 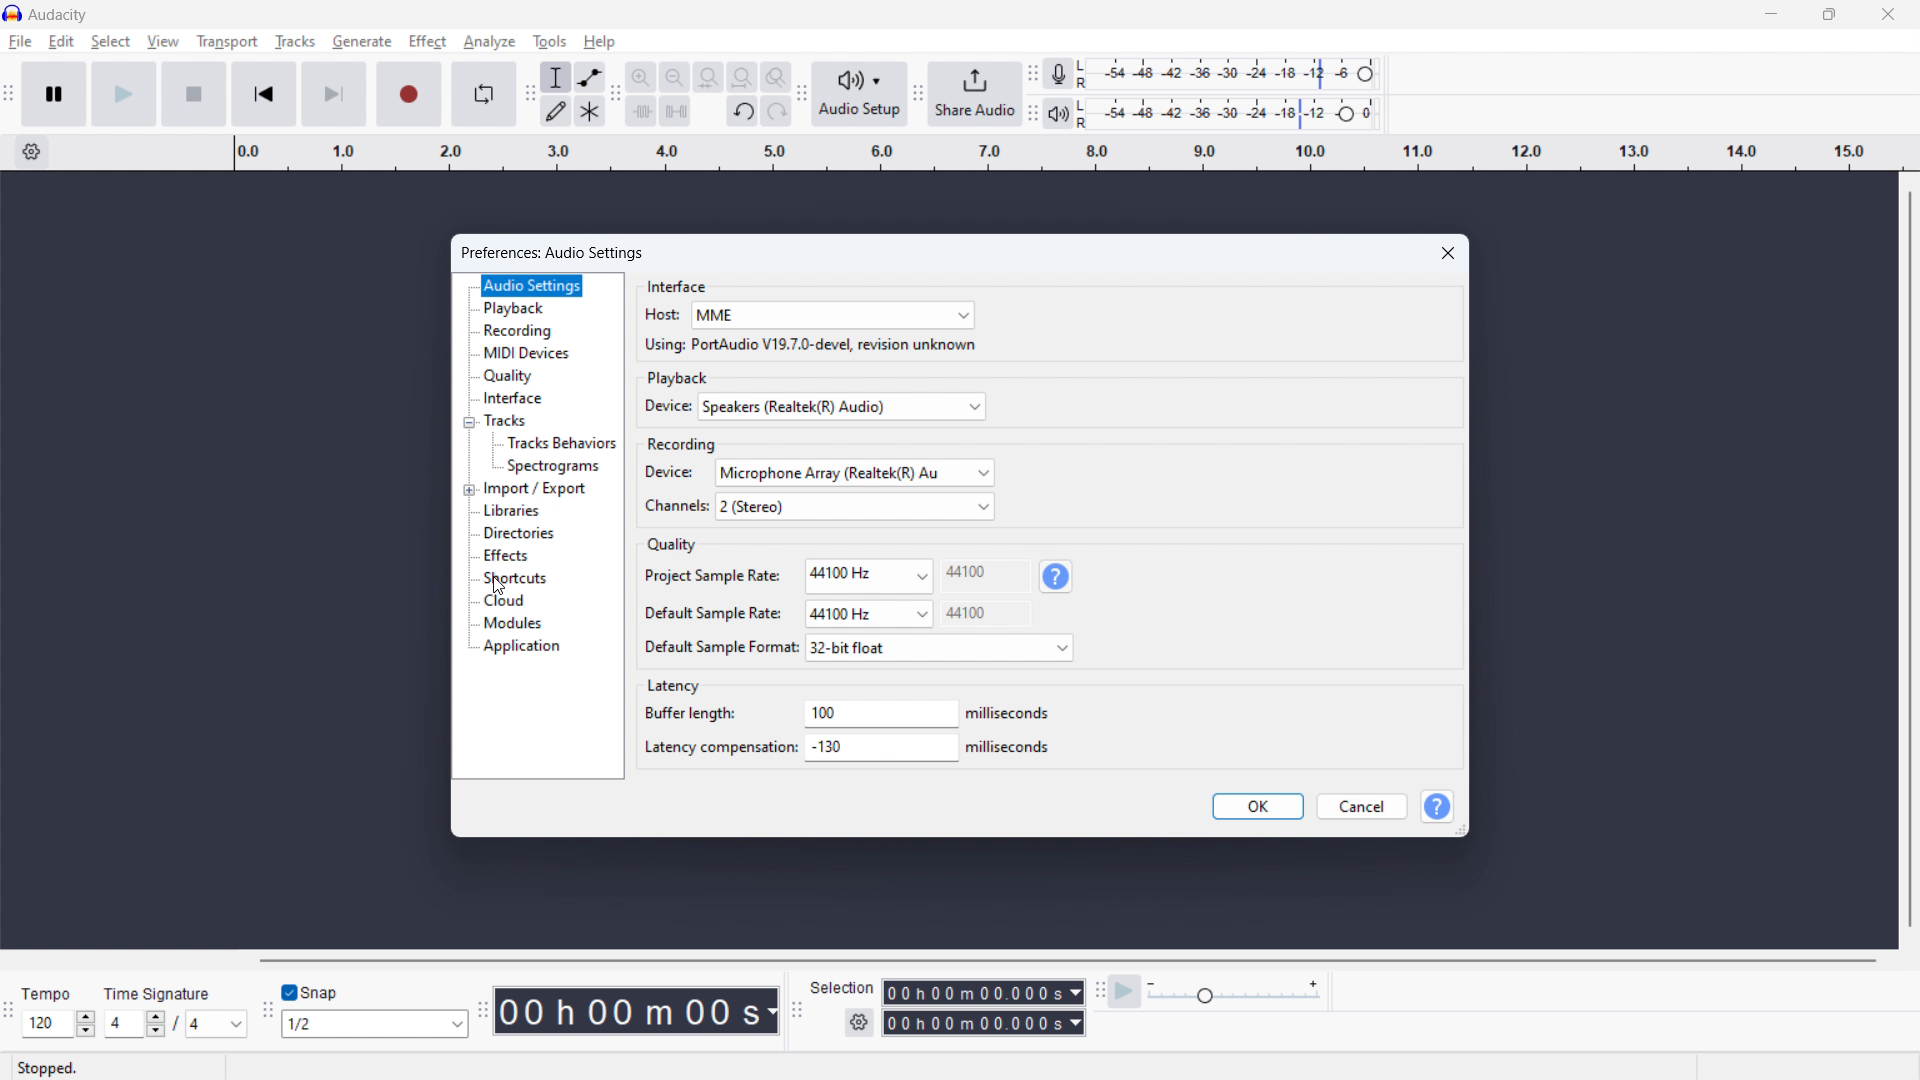 I want to click on Space for navigating recorded tracks, so click(x=226, y=560).